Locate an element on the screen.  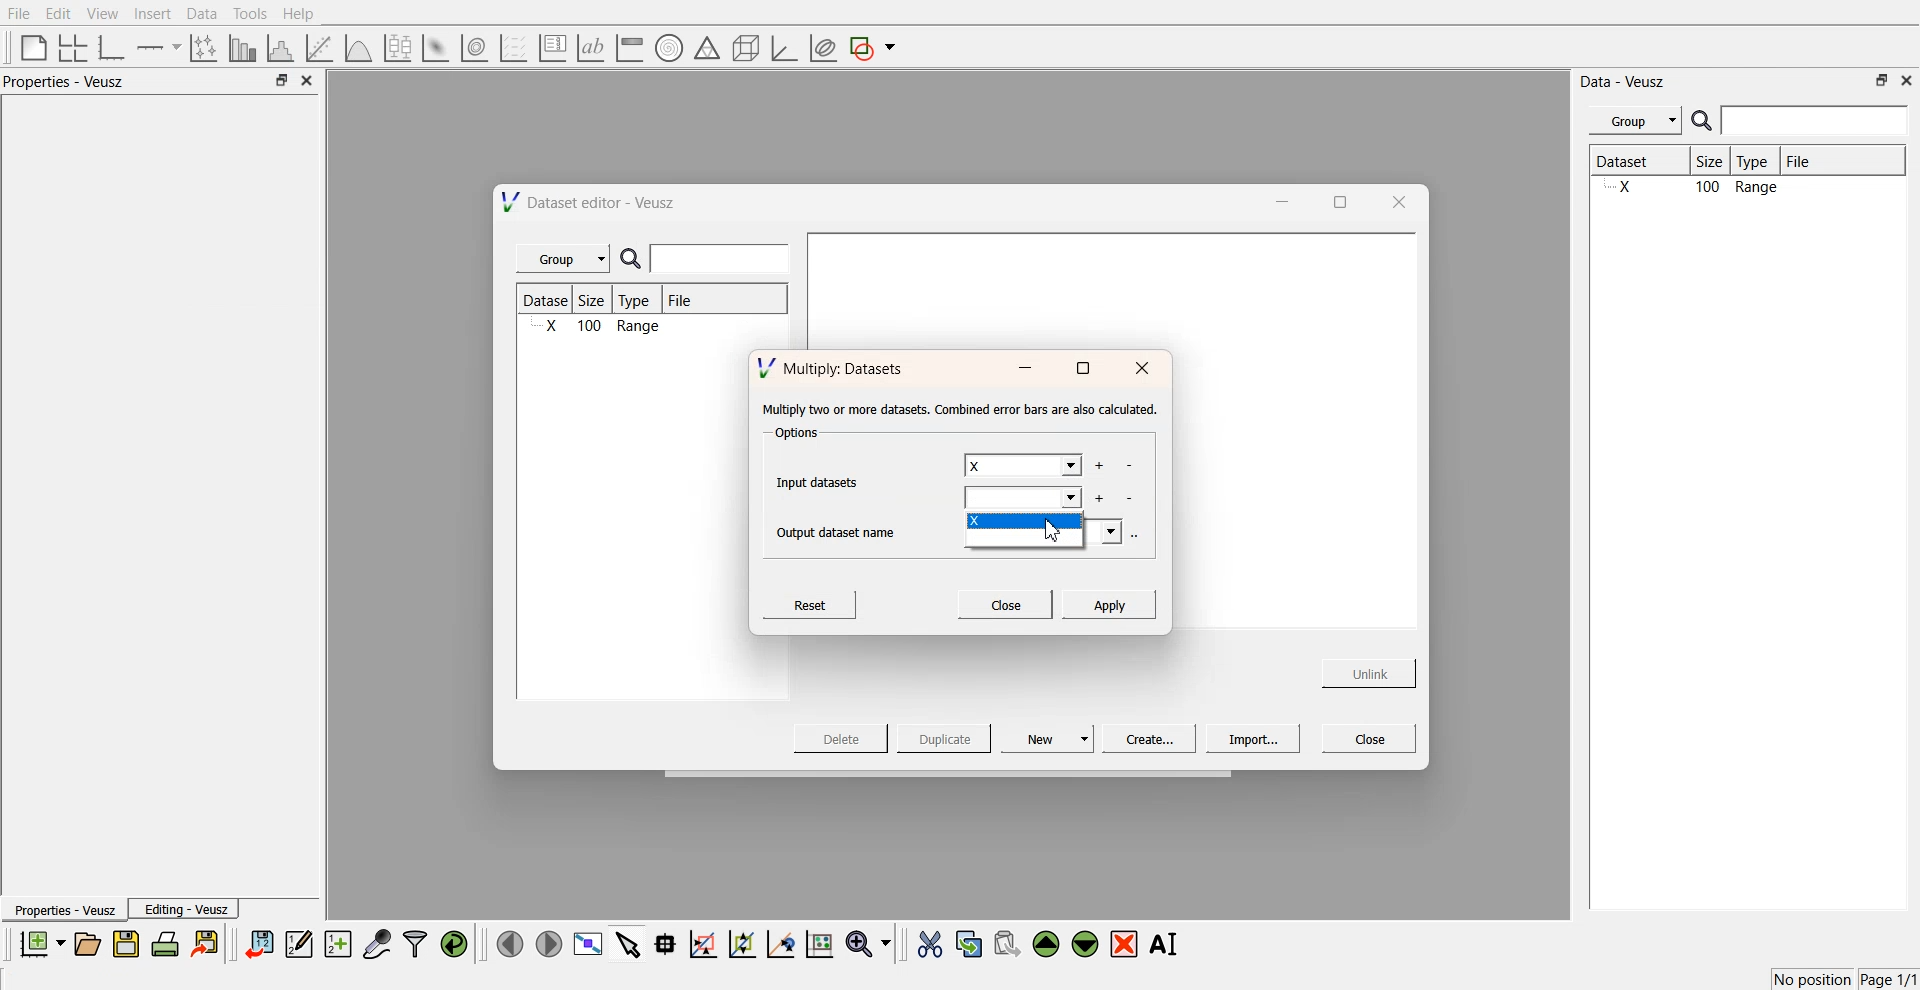
Type is located at coordinates (640, 300).